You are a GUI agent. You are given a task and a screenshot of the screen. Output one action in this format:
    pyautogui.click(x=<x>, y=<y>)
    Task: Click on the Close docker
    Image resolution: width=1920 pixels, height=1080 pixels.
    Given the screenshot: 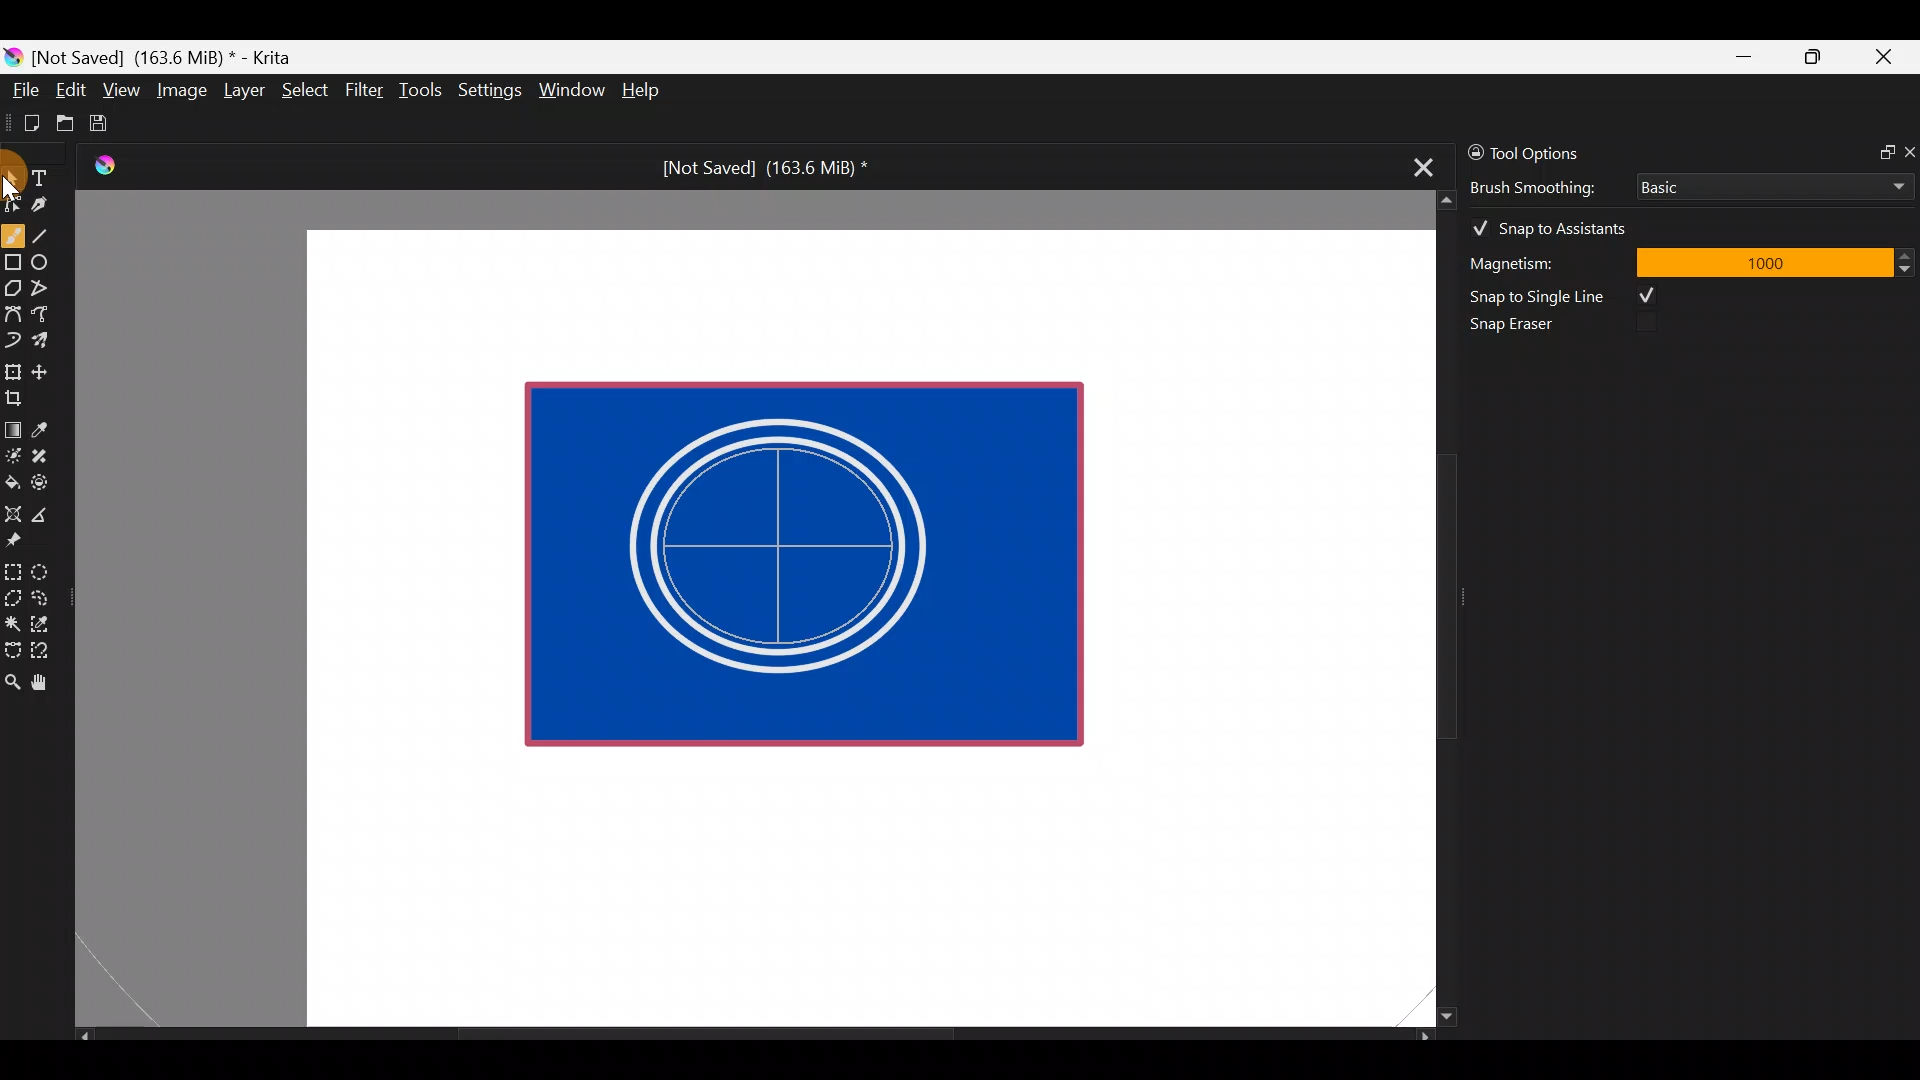 What is the action you would take?
    pyautogui.click(x=1908, y=151)
    